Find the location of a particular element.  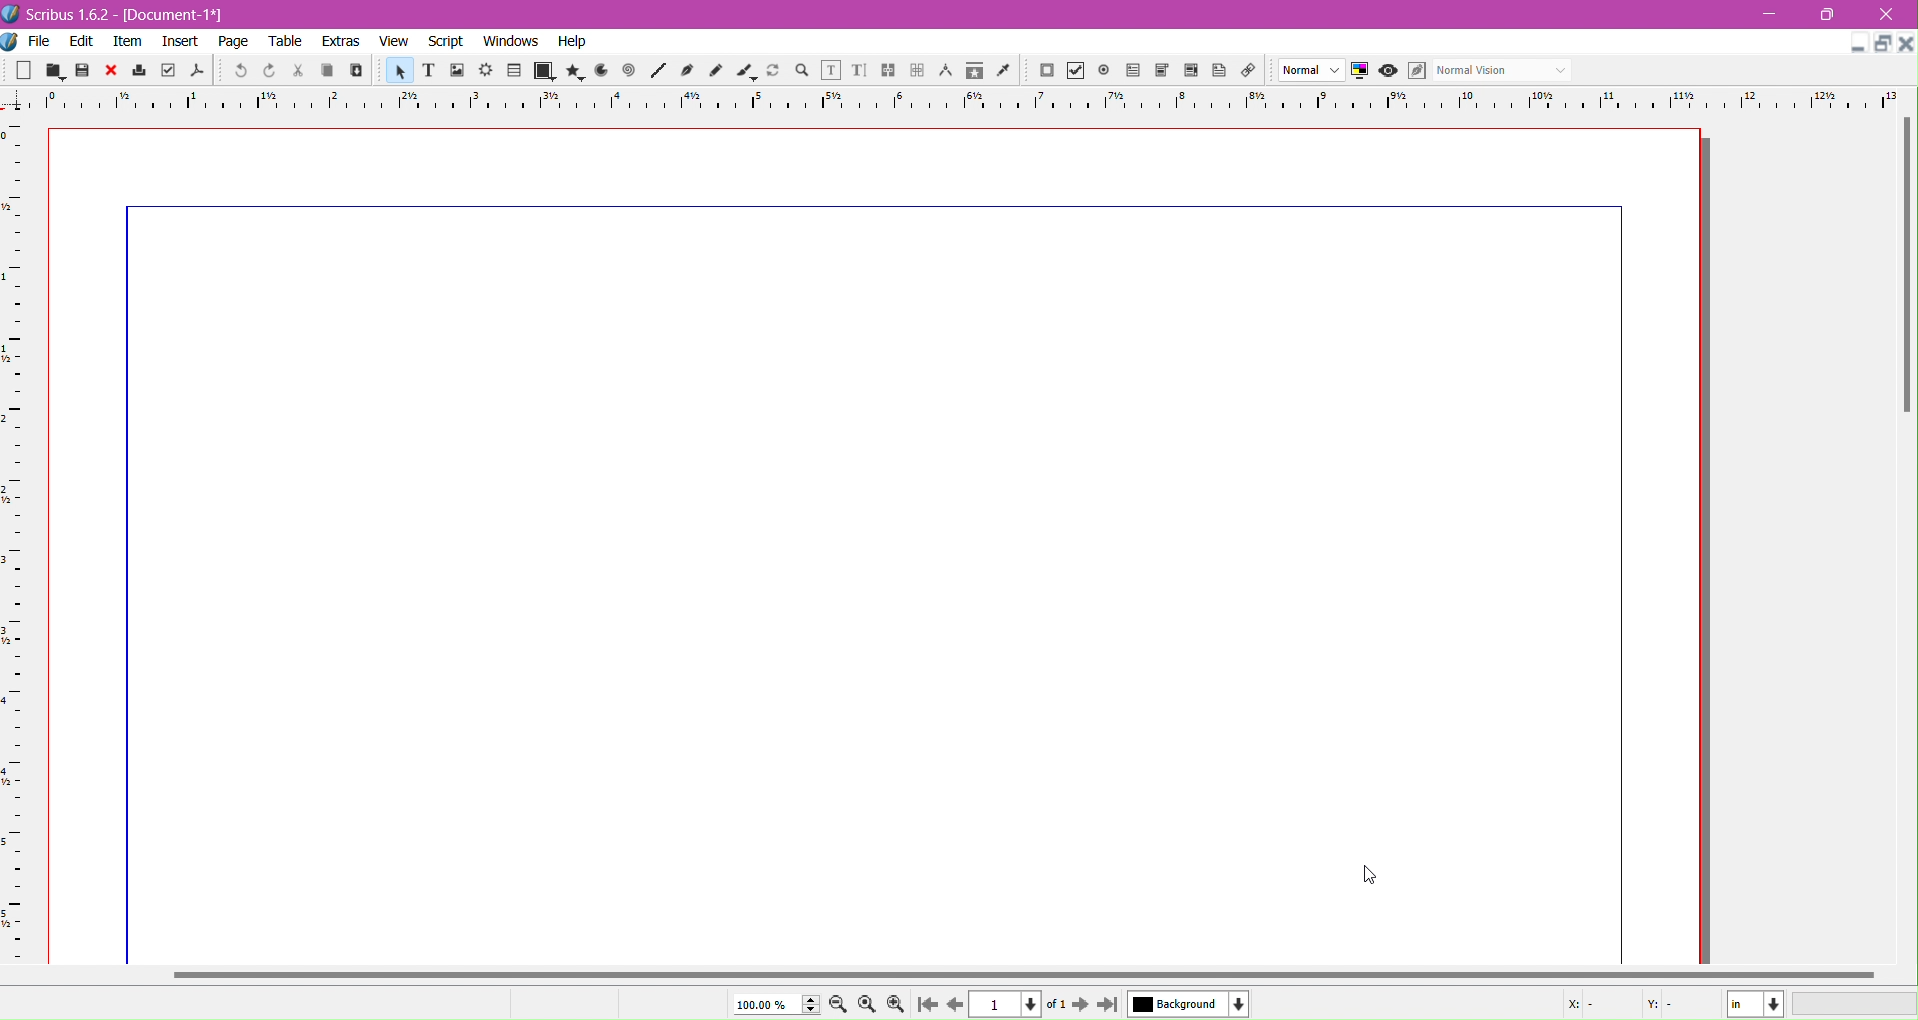

shape is located at coordinates (542, 72).